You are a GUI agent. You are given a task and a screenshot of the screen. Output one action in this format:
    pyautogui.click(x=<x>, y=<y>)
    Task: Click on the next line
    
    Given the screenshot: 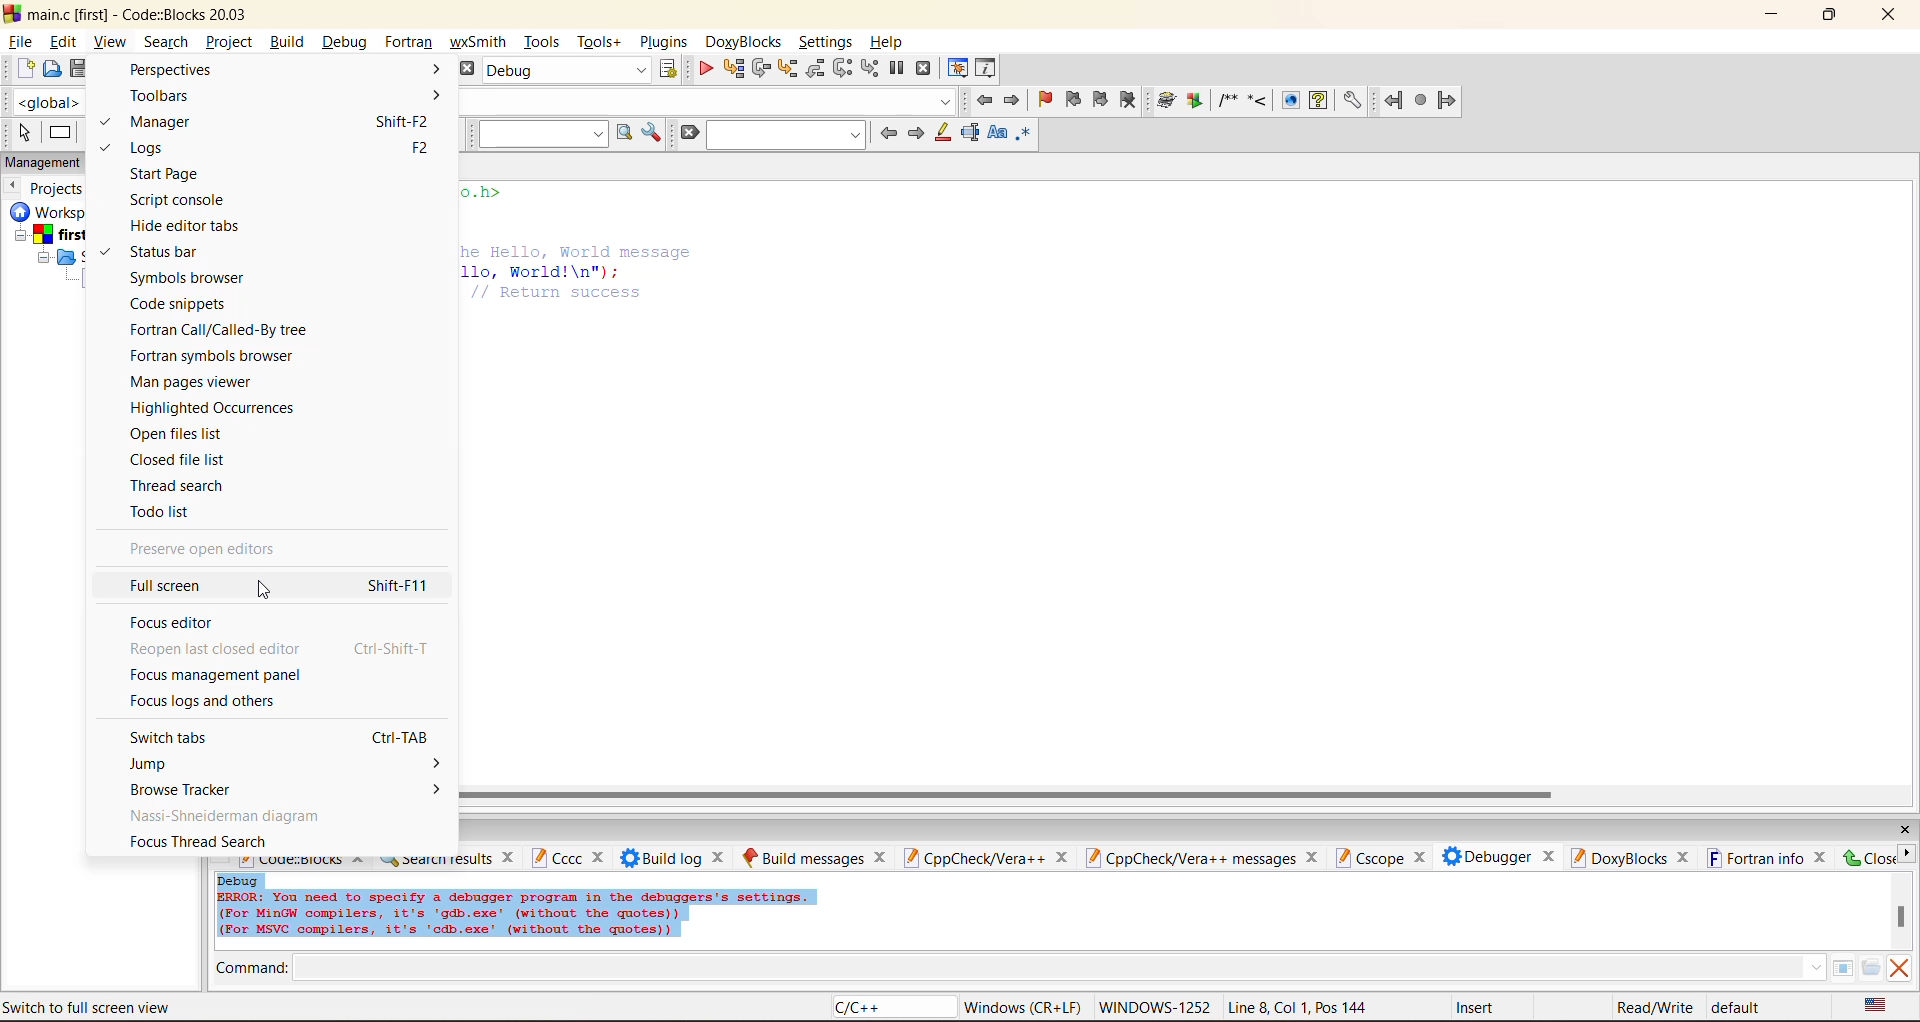 What is the action you would take?
    pyautogui.click(x=764, y=70)
    